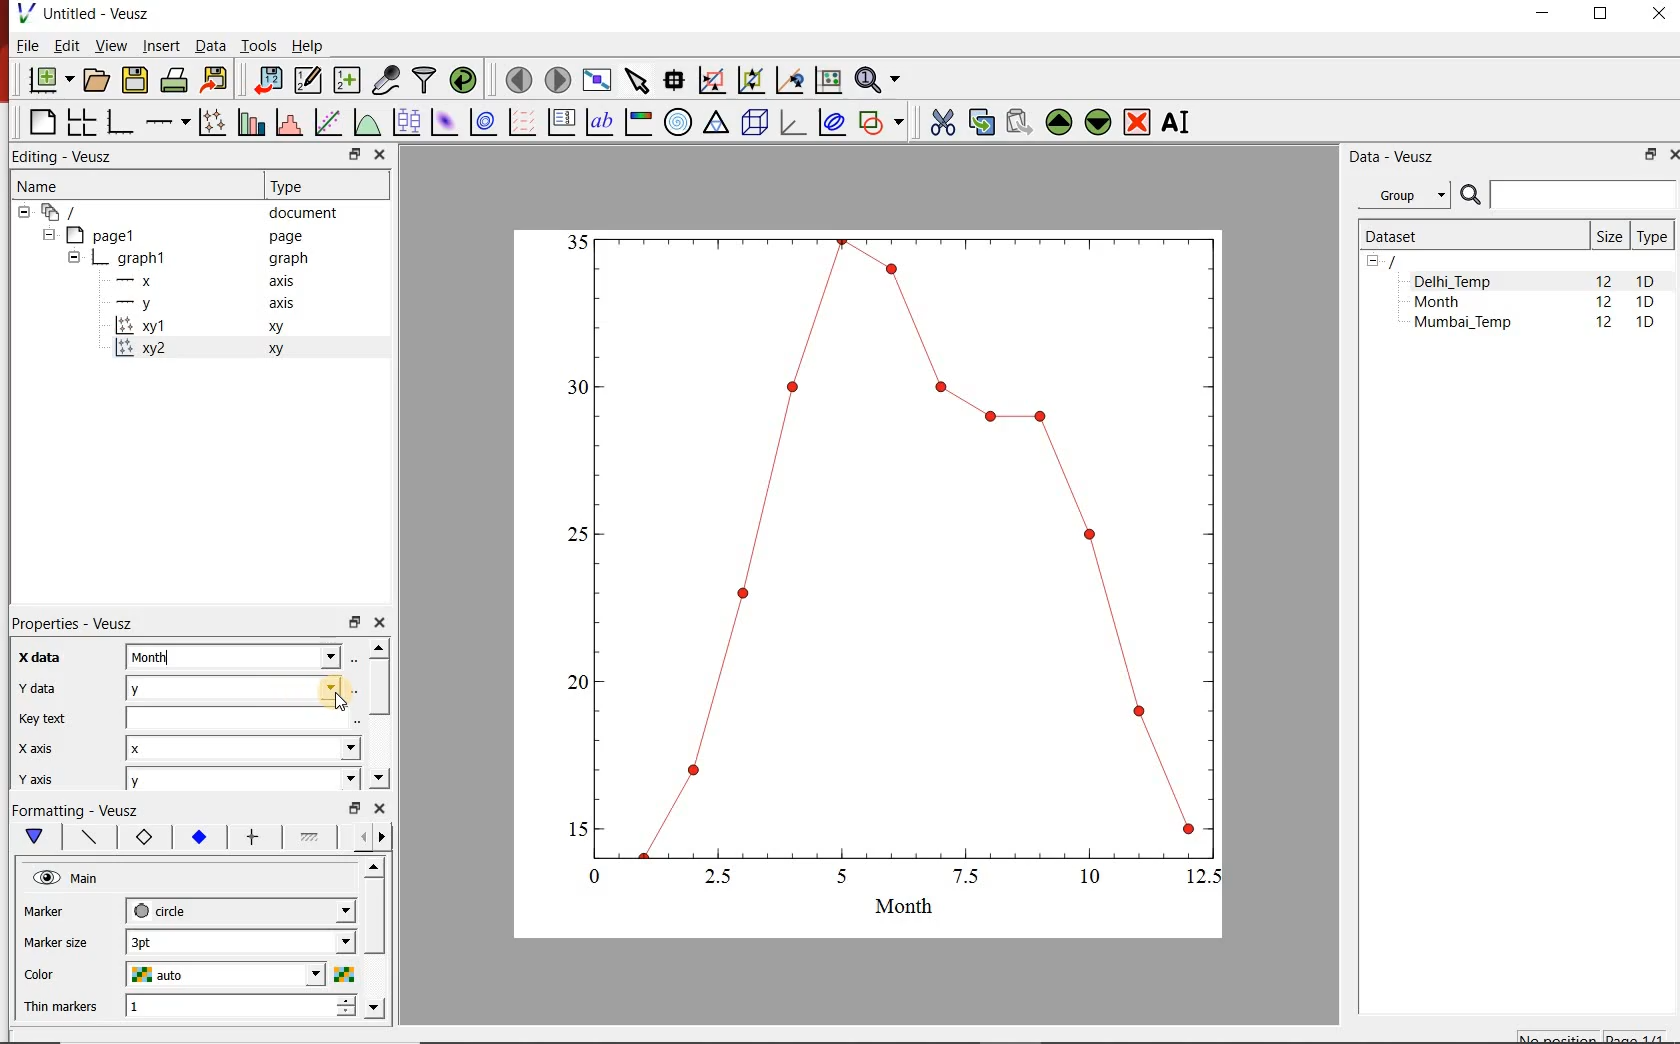  Describe the element at coordinates (1404, 193) in the screenshot. I see `Group` at that location.